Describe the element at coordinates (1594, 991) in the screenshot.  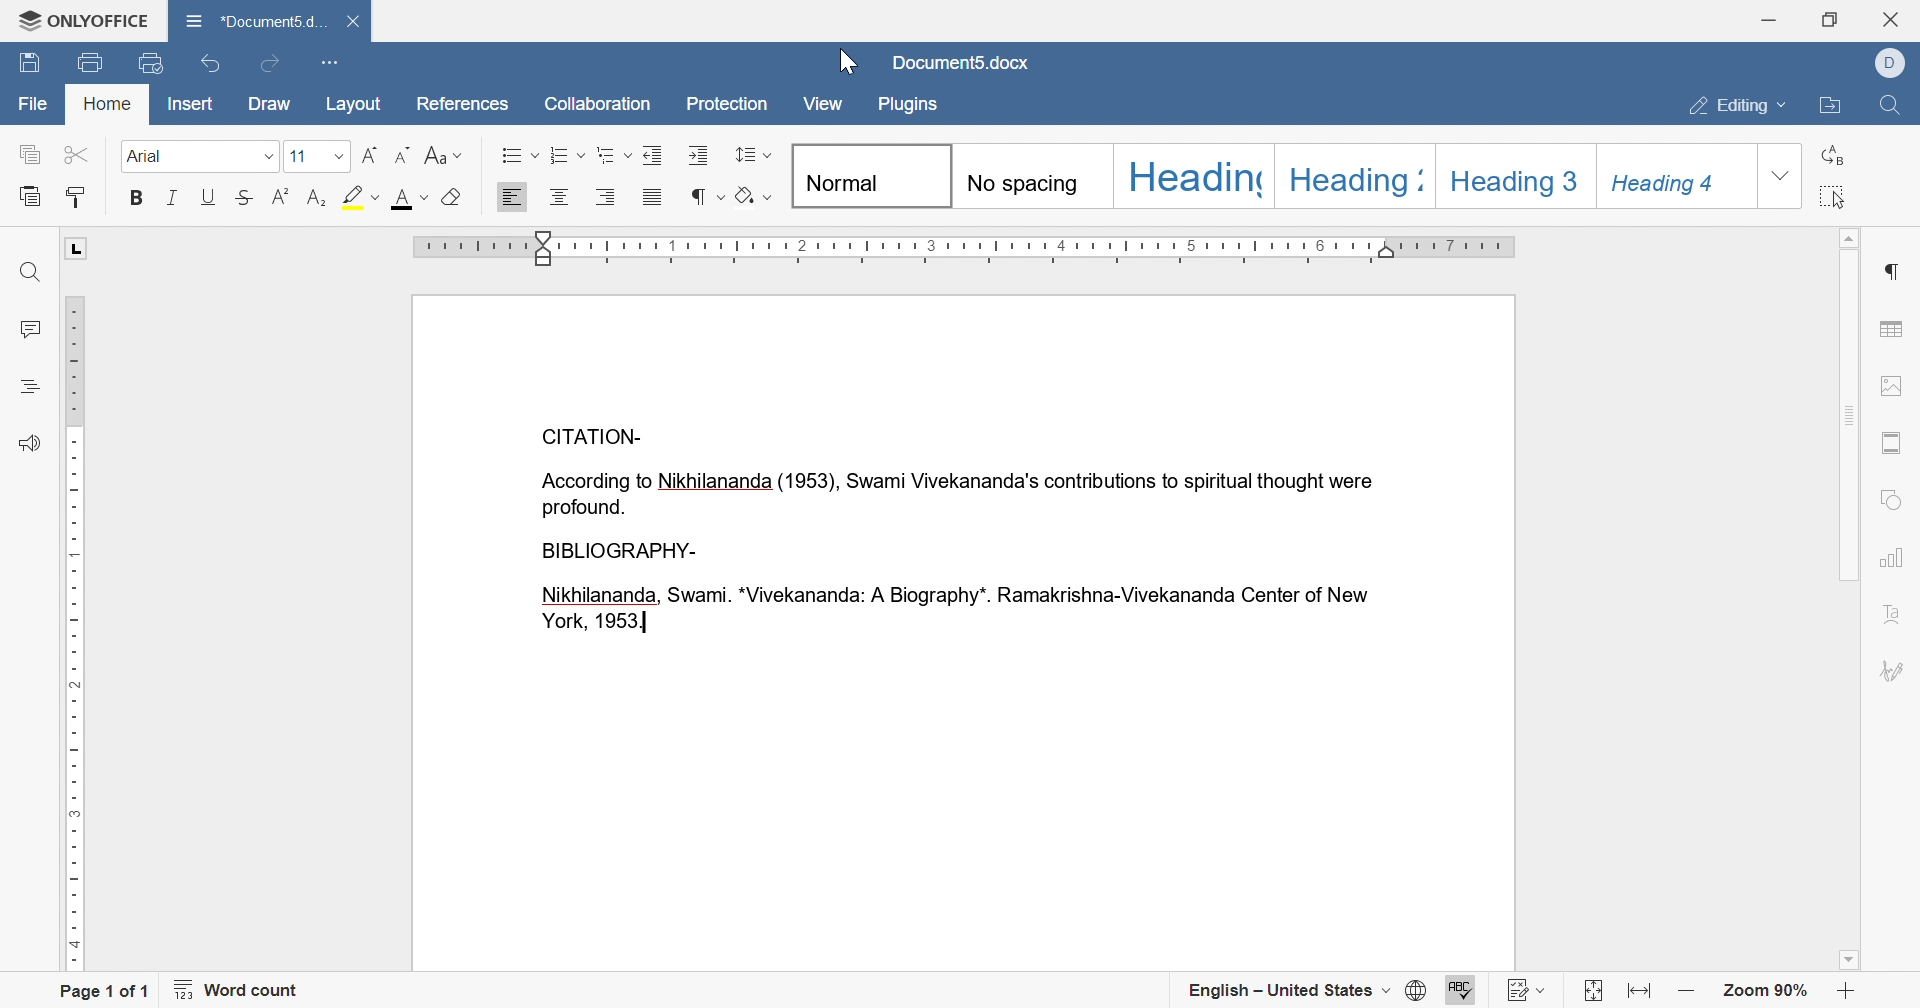
I see `fit to page` at that location.